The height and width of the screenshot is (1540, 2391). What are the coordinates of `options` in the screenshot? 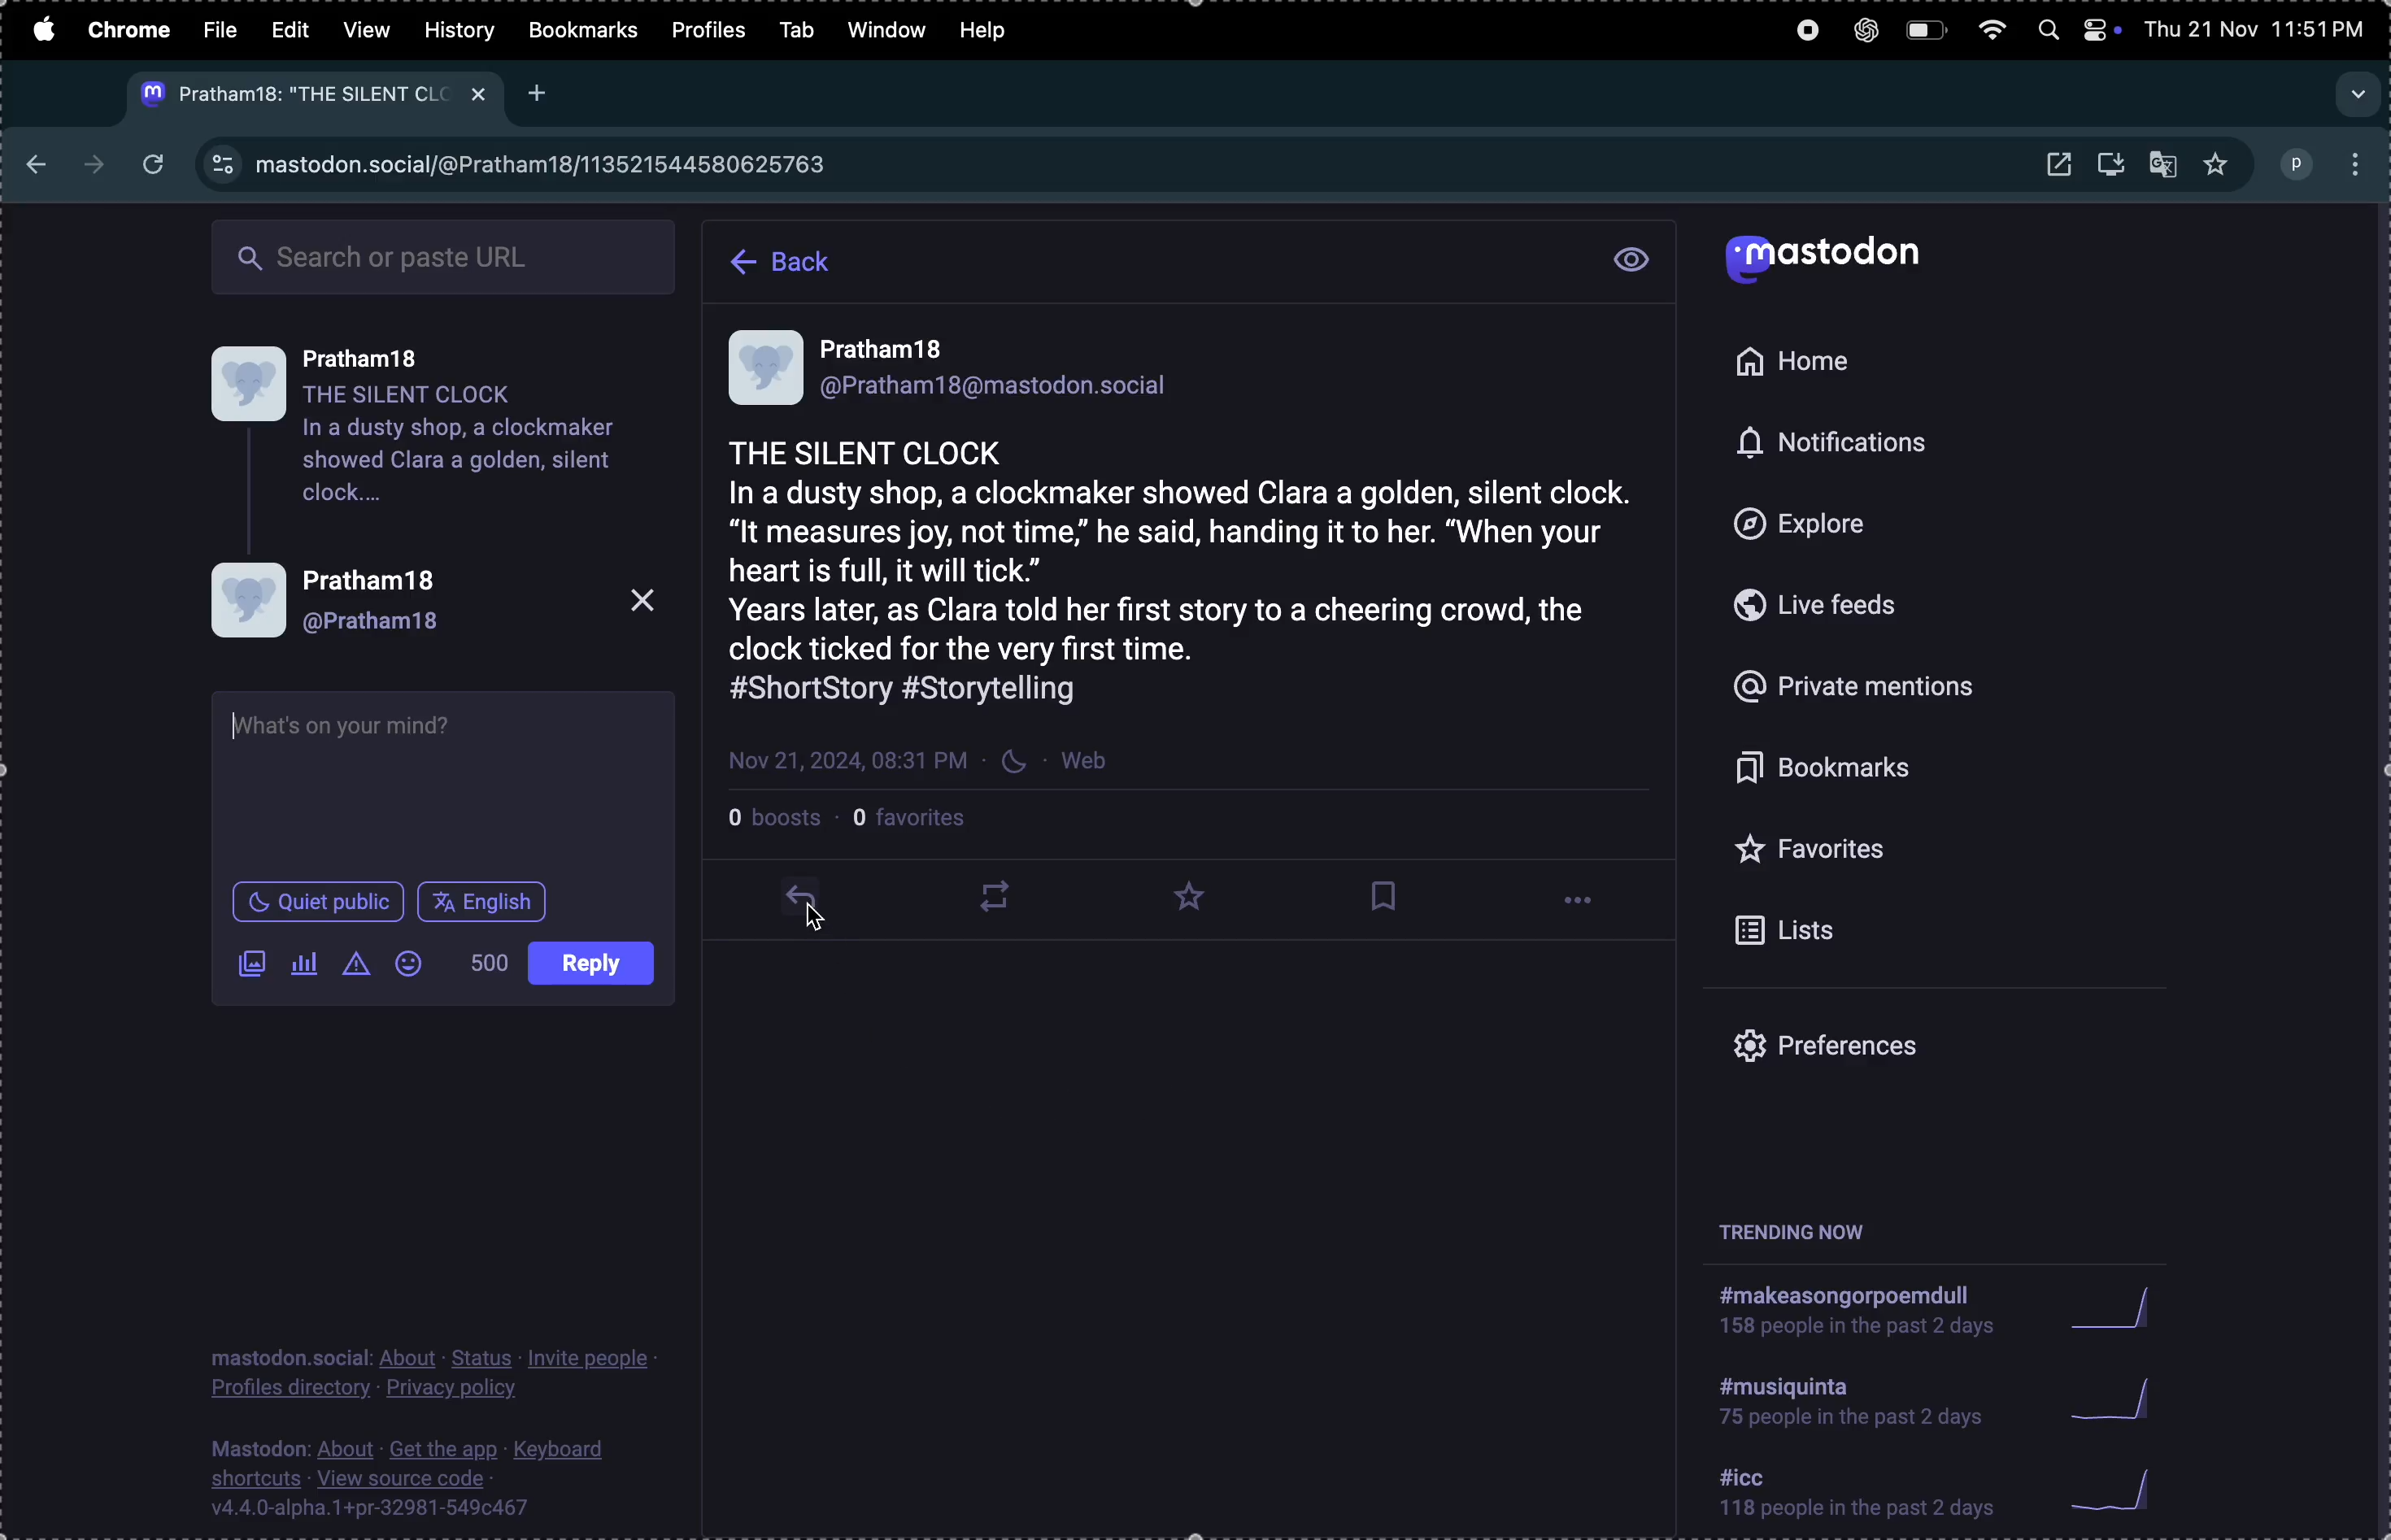 It's located at (2350, 163).